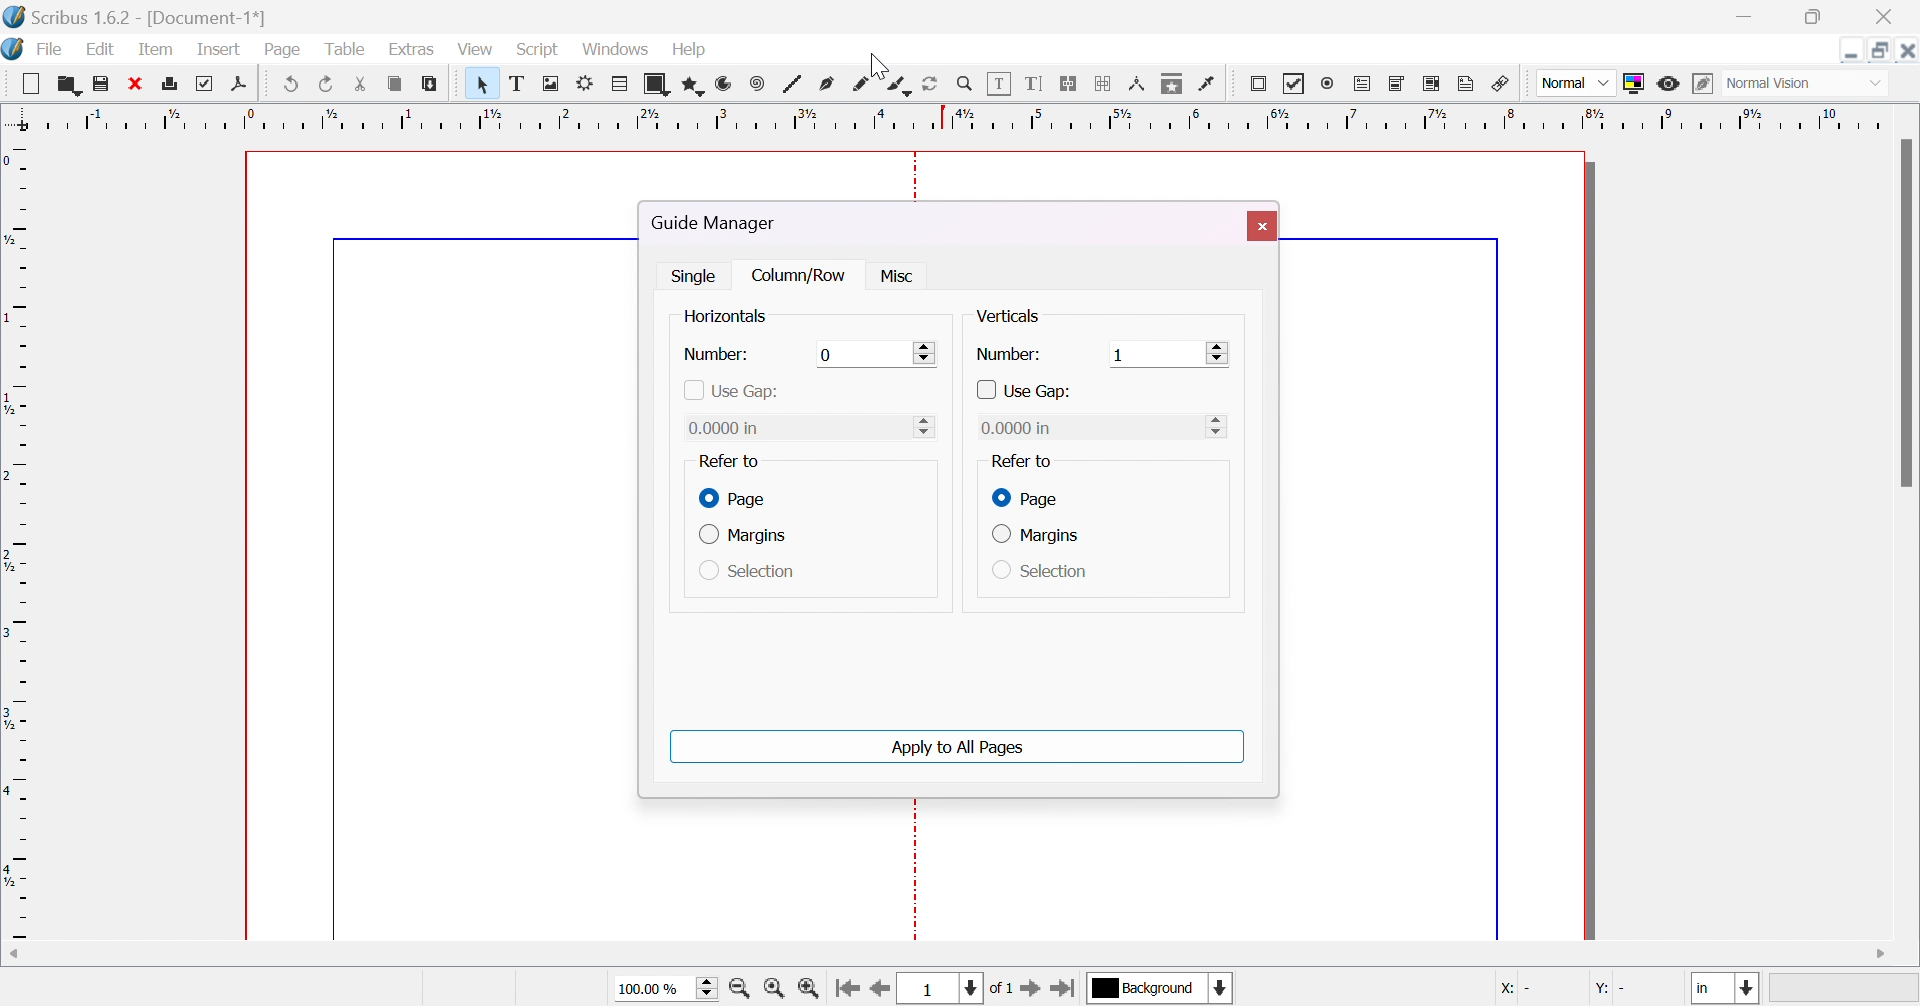 The image size is (1920, 1006). What do you see at coordinates (877, 63) in the screenshot?
I see `cursor` at bounding box center [877, 63].